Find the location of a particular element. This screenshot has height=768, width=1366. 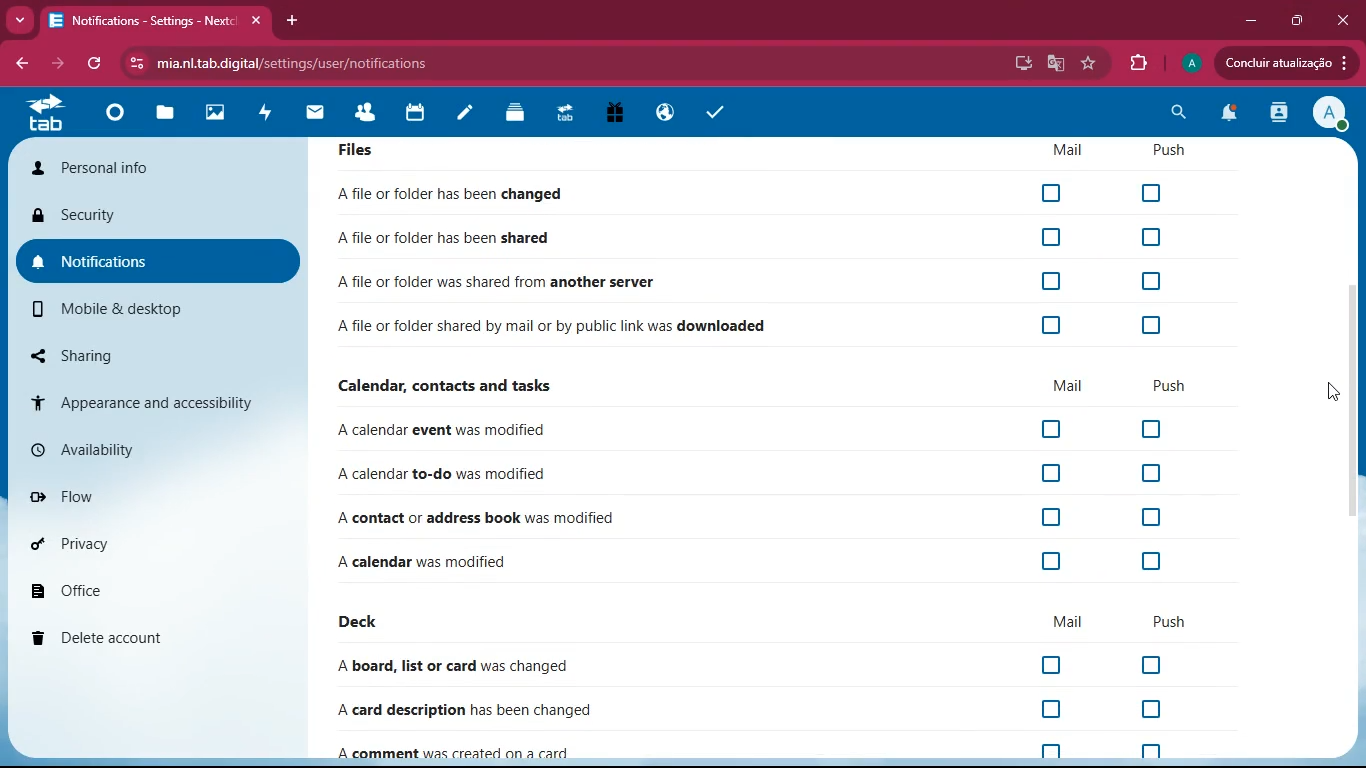

friends is located at coordinates (371, 115).